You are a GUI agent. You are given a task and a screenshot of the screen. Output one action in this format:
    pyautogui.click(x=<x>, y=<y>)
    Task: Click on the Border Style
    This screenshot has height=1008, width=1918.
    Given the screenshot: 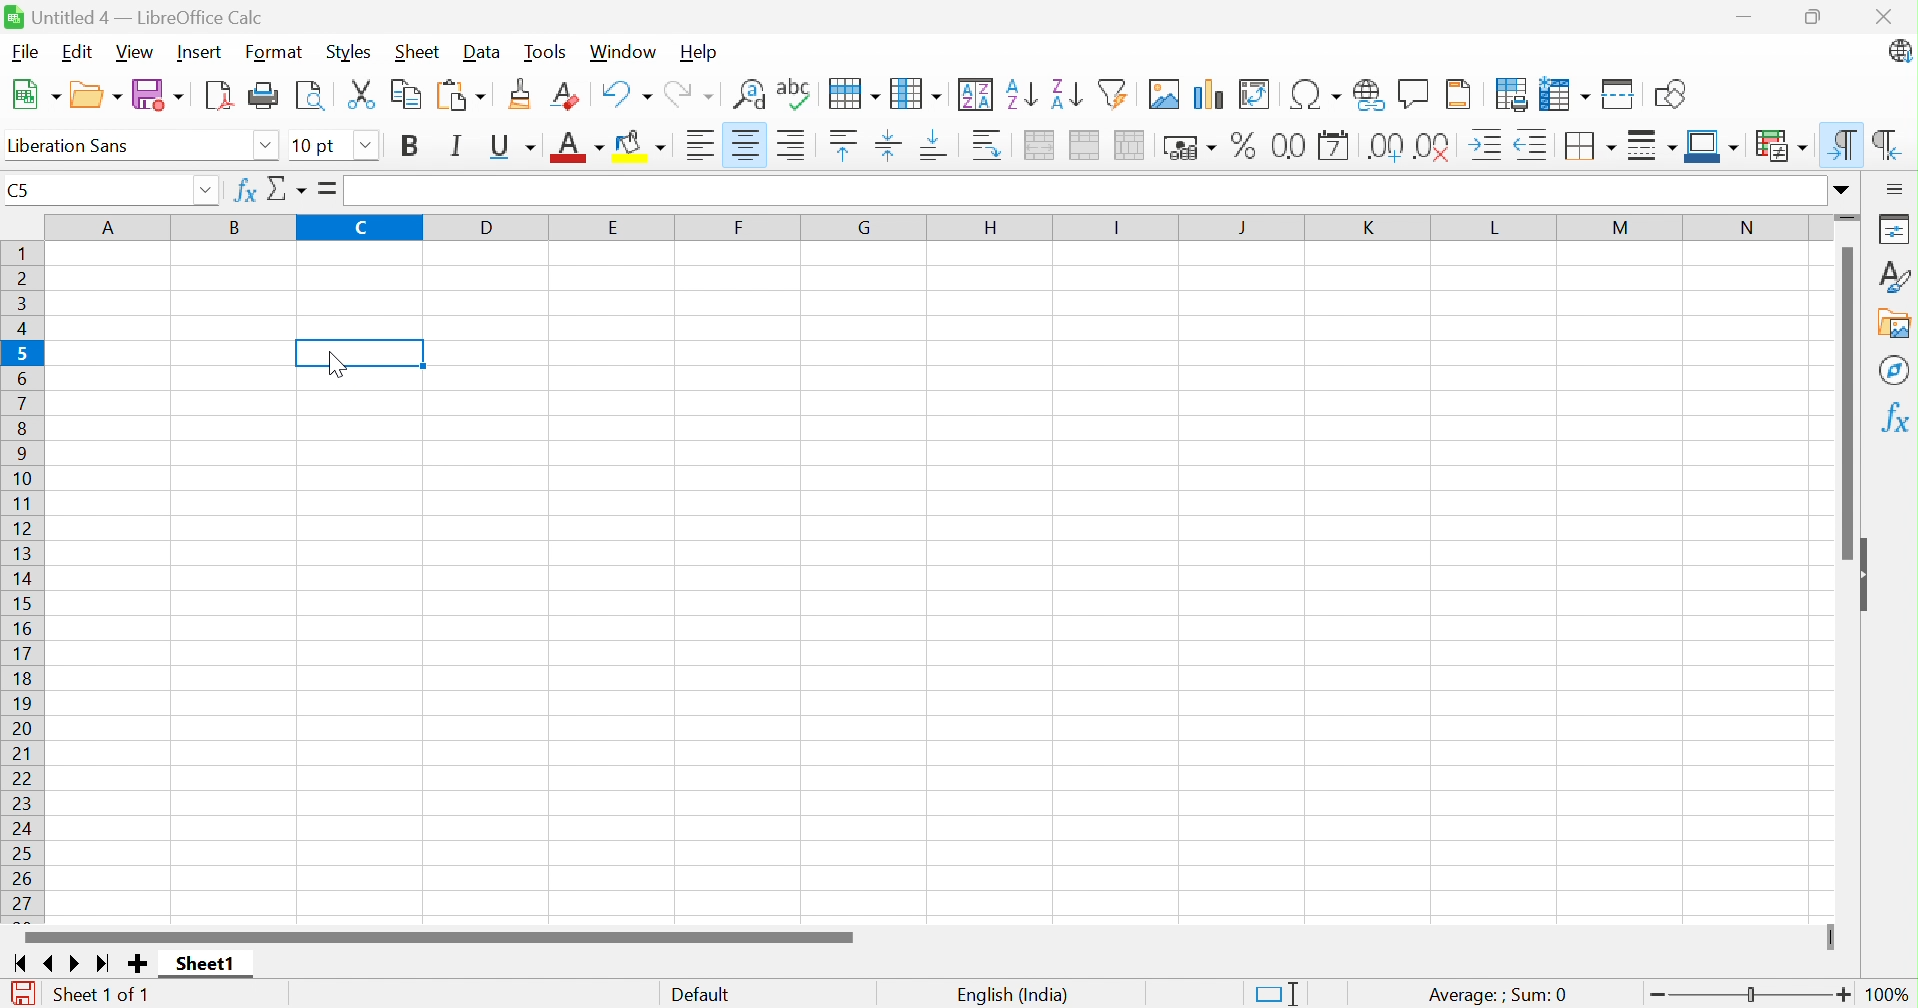 What is the action you would take?
    pyautogui.click(x=1653, y=146)
    